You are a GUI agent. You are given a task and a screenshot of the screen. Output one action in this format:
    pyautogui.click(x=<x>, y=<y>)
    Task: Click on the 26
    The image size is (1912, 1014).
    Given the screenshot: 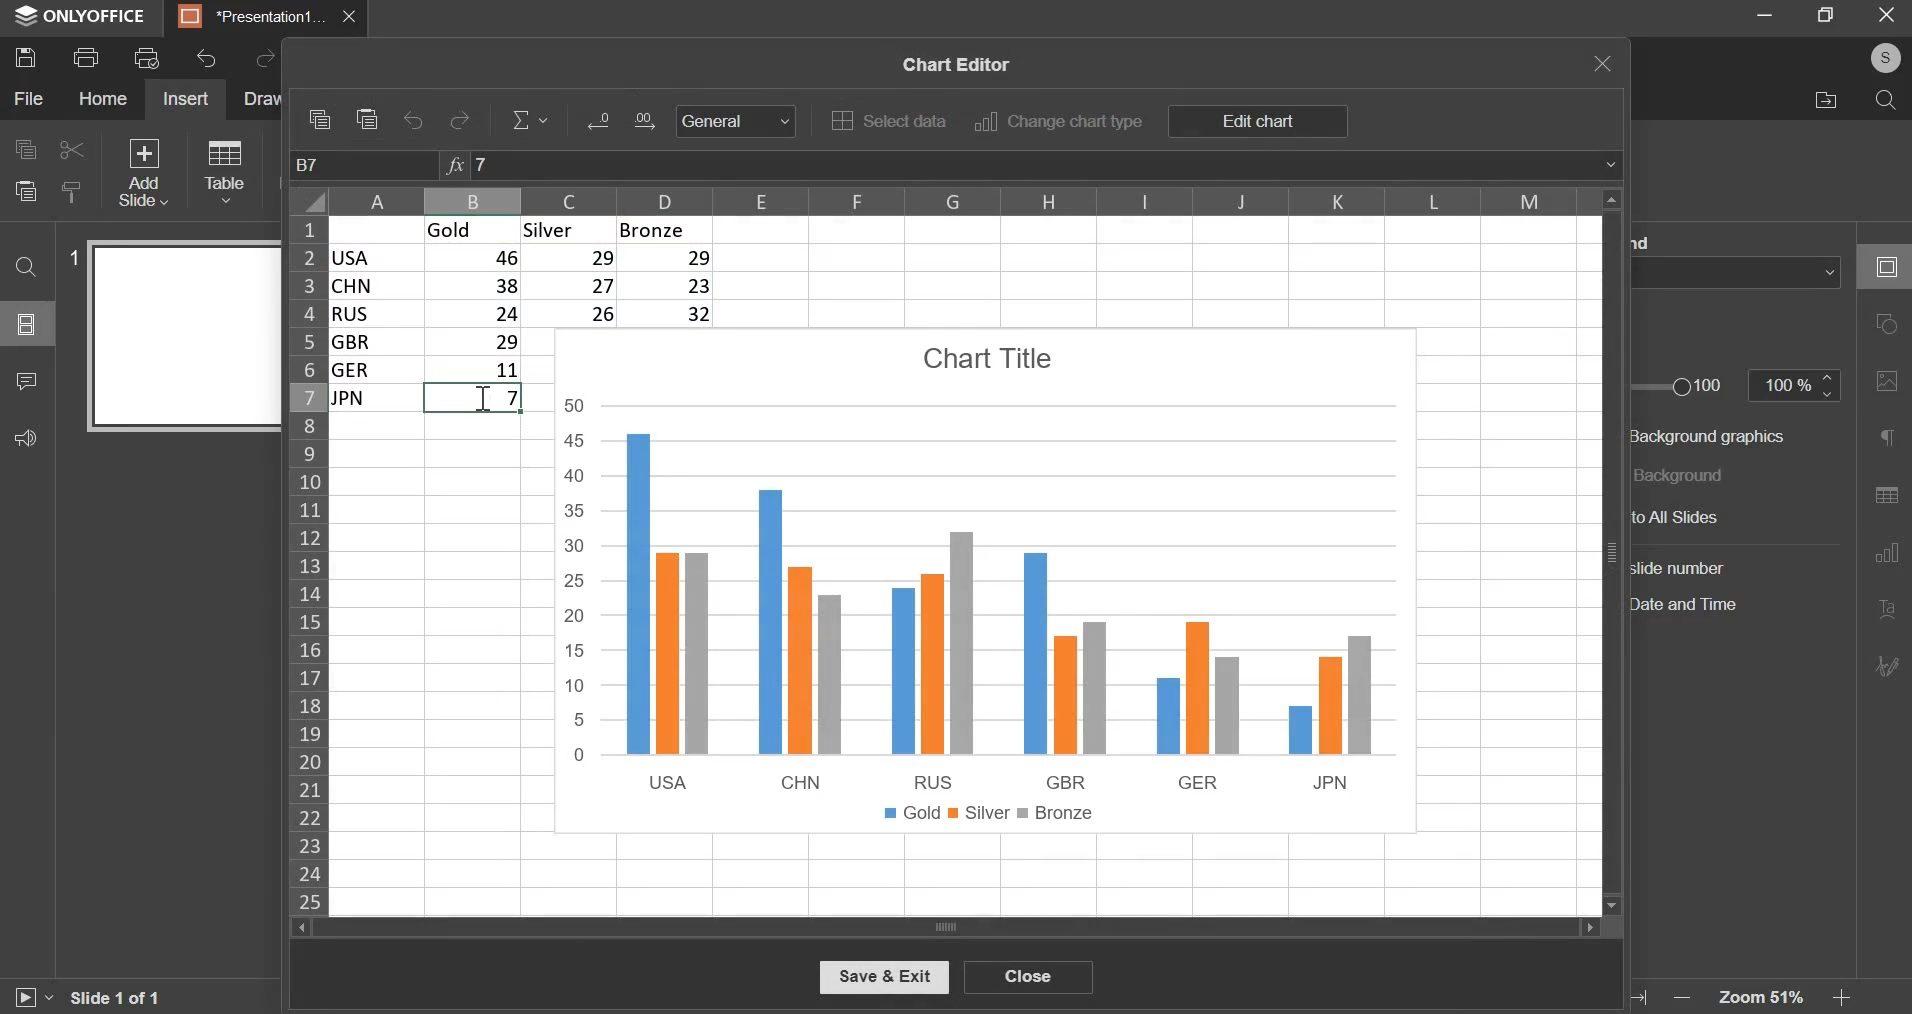 What is the action you would take?
    pyautogui.click(x=575, y=313)
    